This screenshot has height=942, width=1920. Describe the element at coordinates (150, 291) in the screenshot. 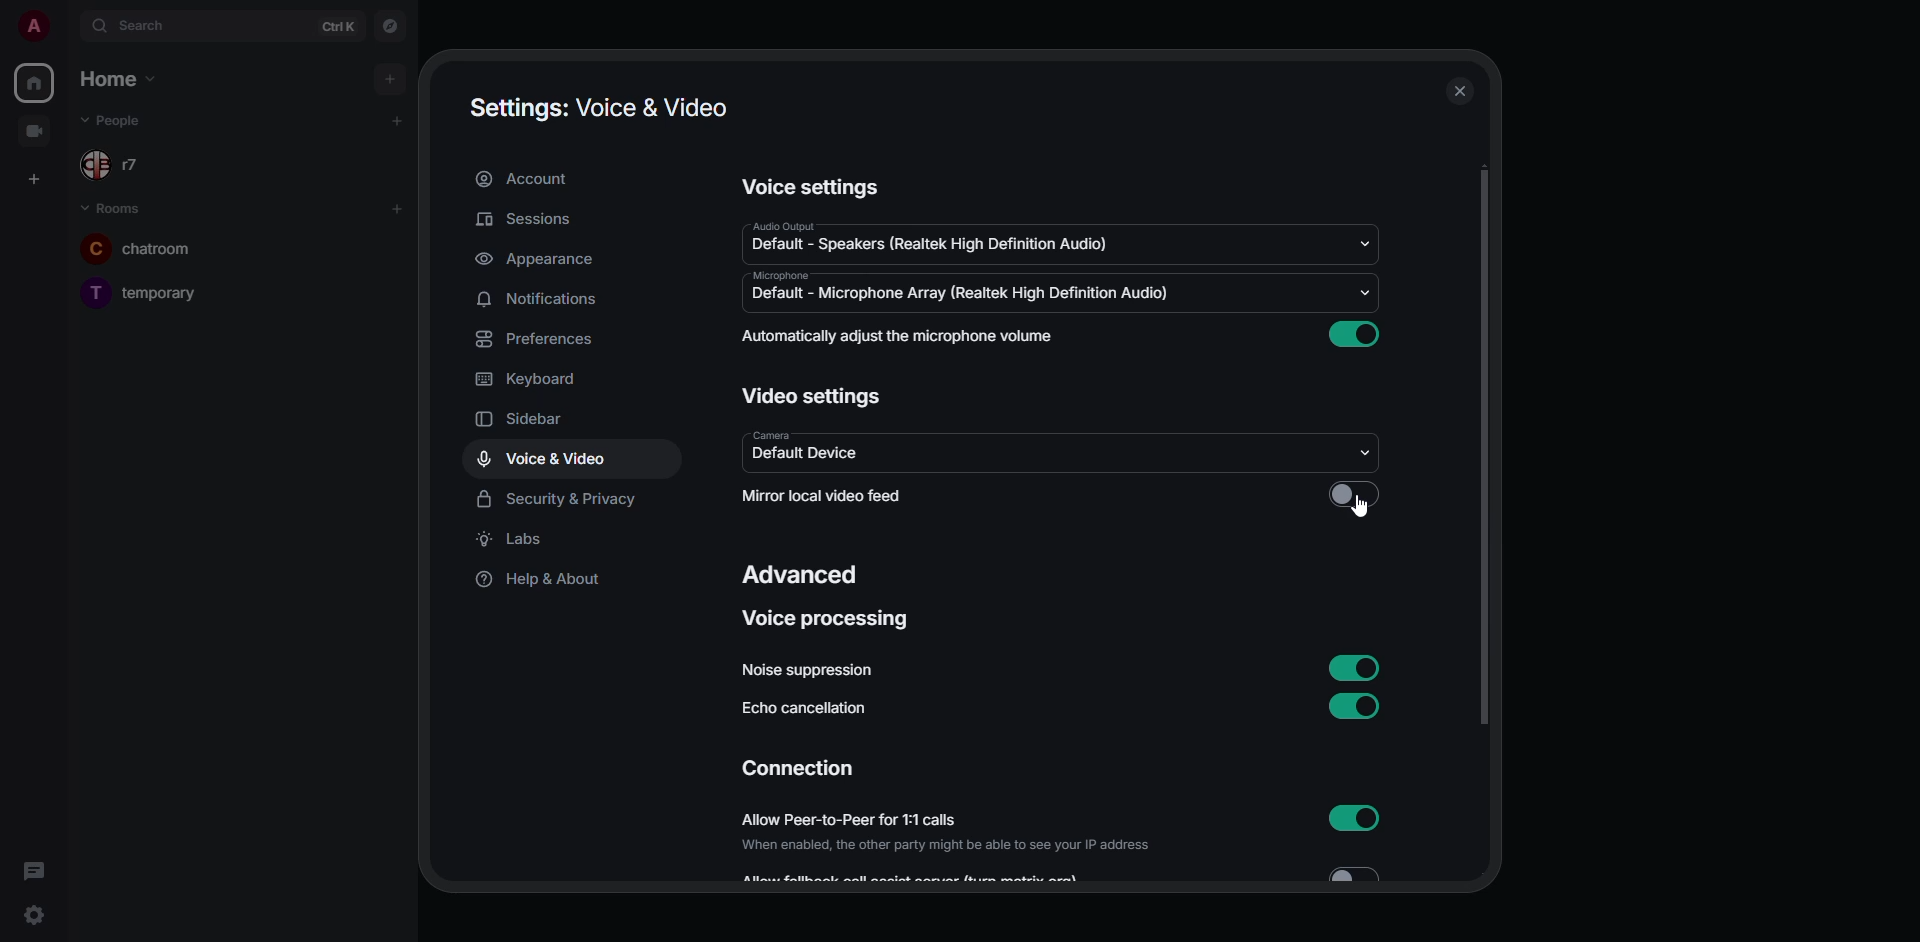

I see `temporary` at that location.